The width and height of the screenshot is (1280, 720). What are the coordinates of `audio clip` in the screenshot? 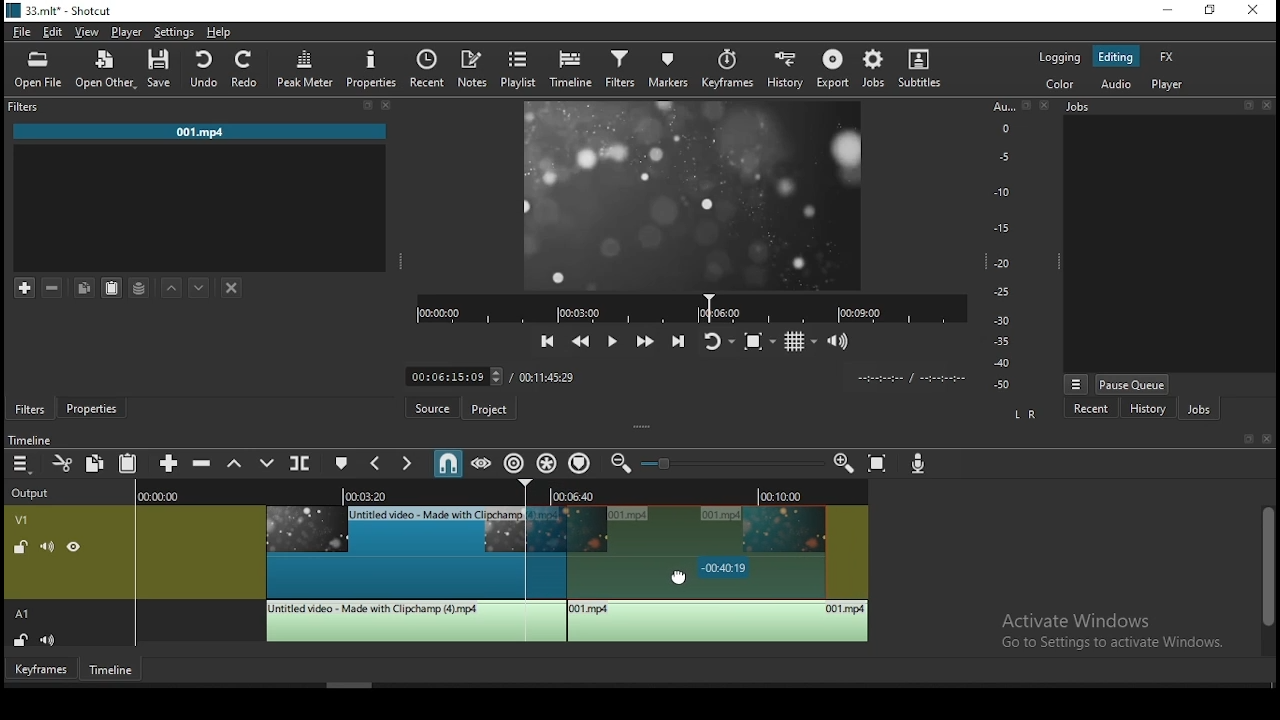 It's located at (719, 622).